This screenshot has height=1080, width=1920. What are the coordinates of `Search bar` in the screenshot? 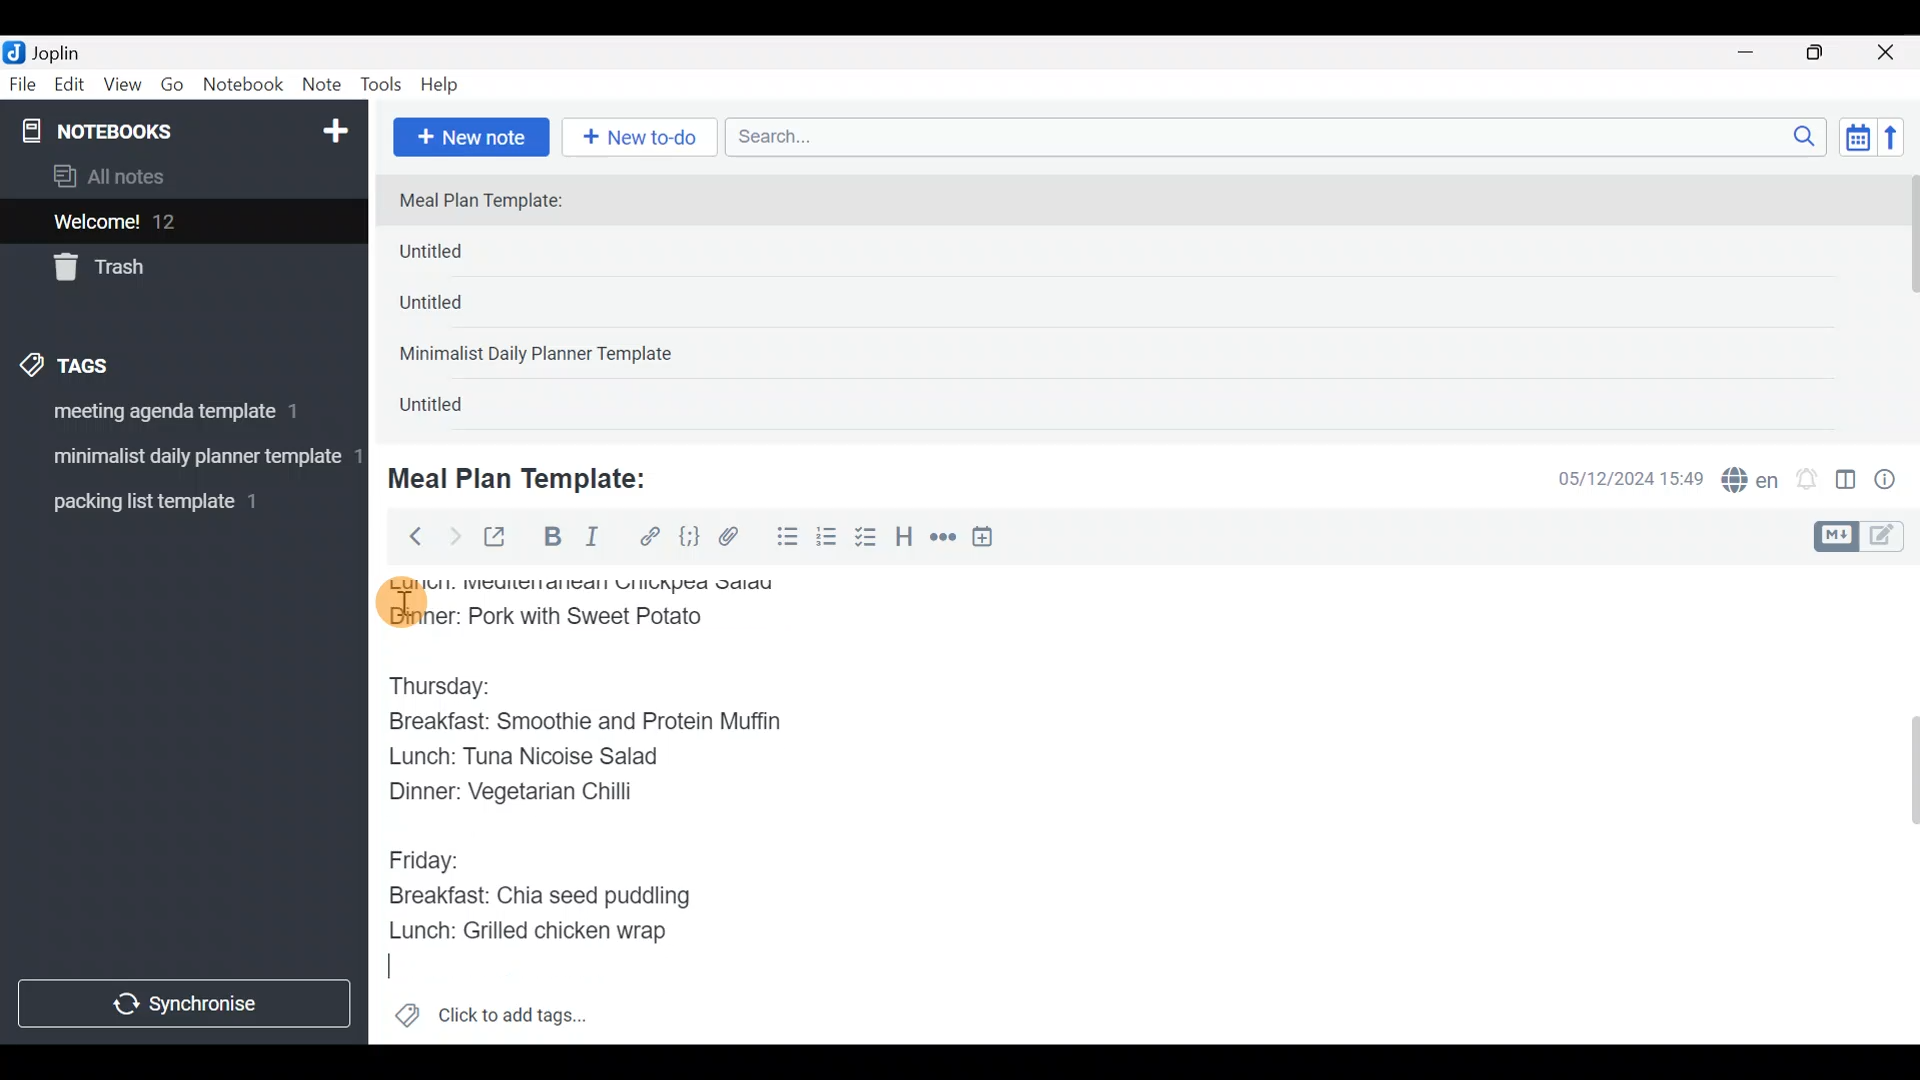 It's located at (1281, 134).